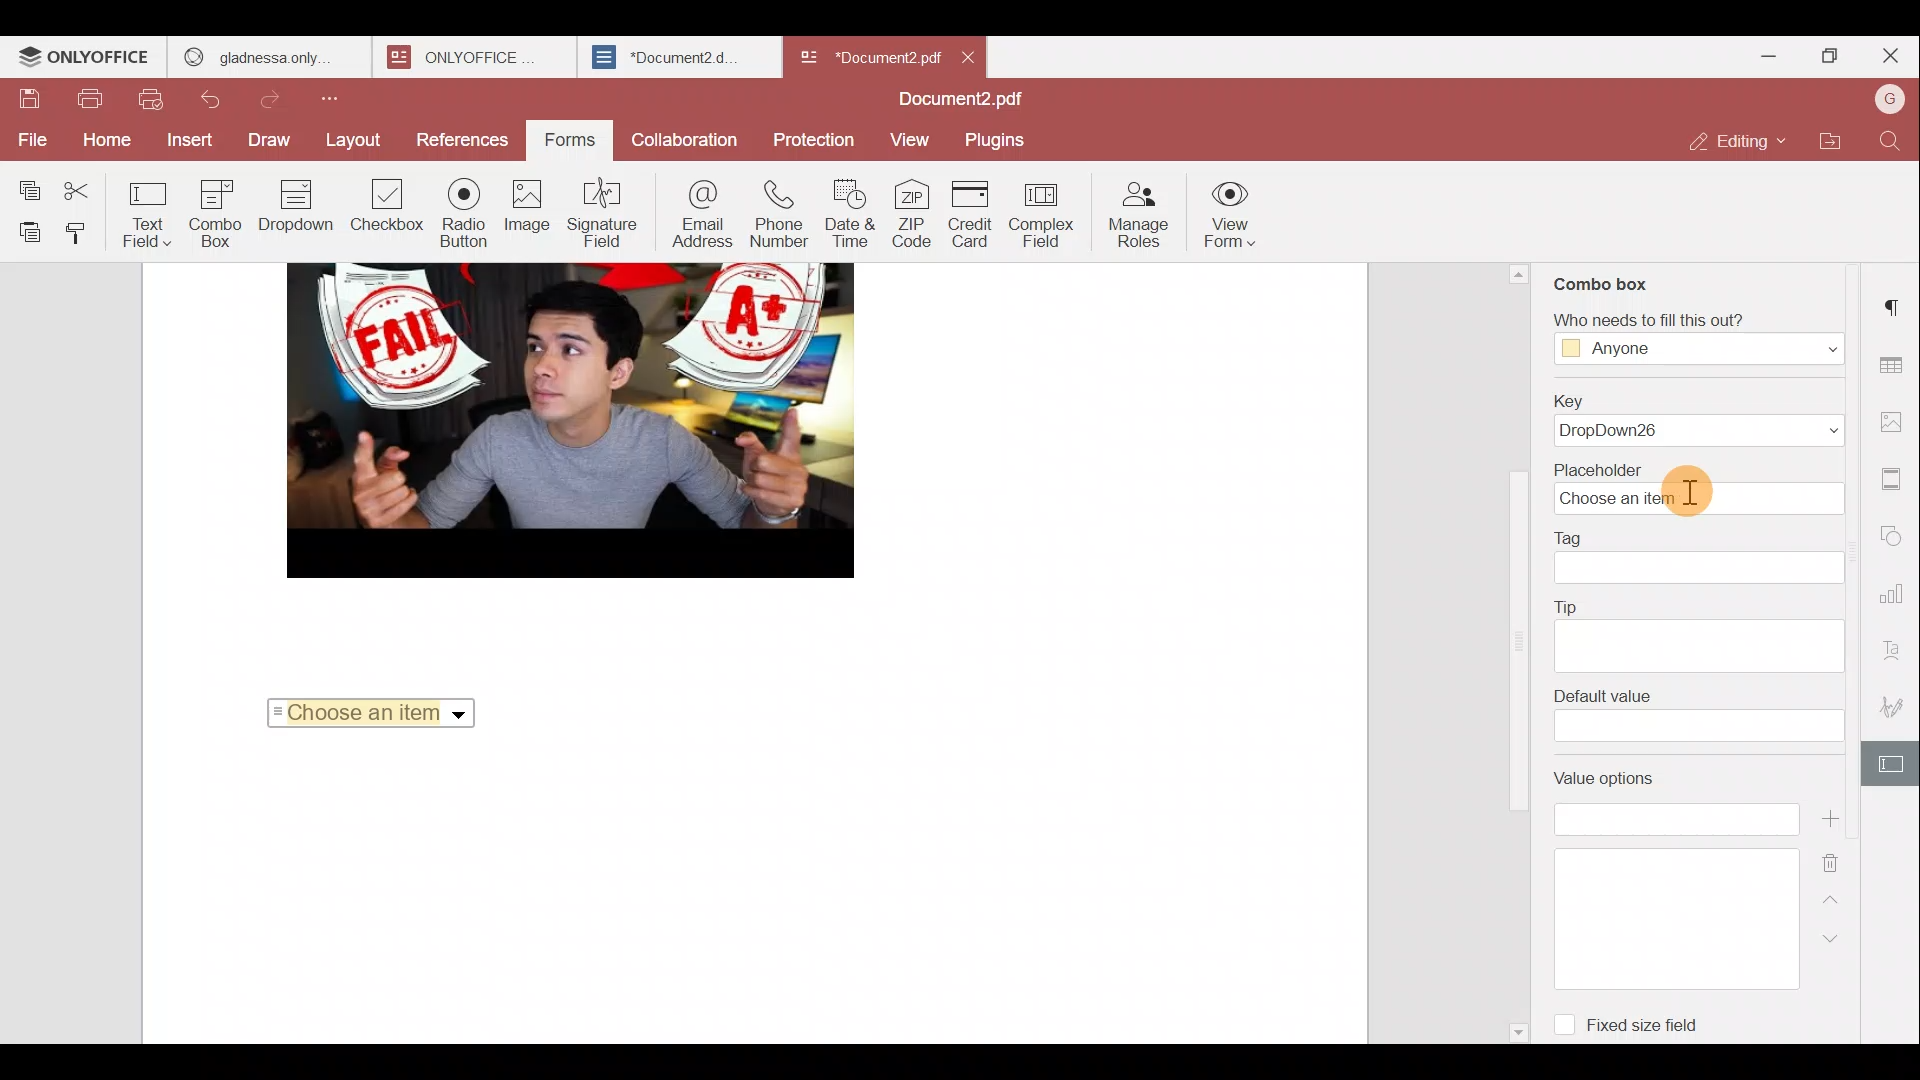 This screenshot has width=1920, height=1080. What do you see at coordinates (1696, 490) in the screenshot?
I see `Placeholder` at bounding box center [1696, 490].